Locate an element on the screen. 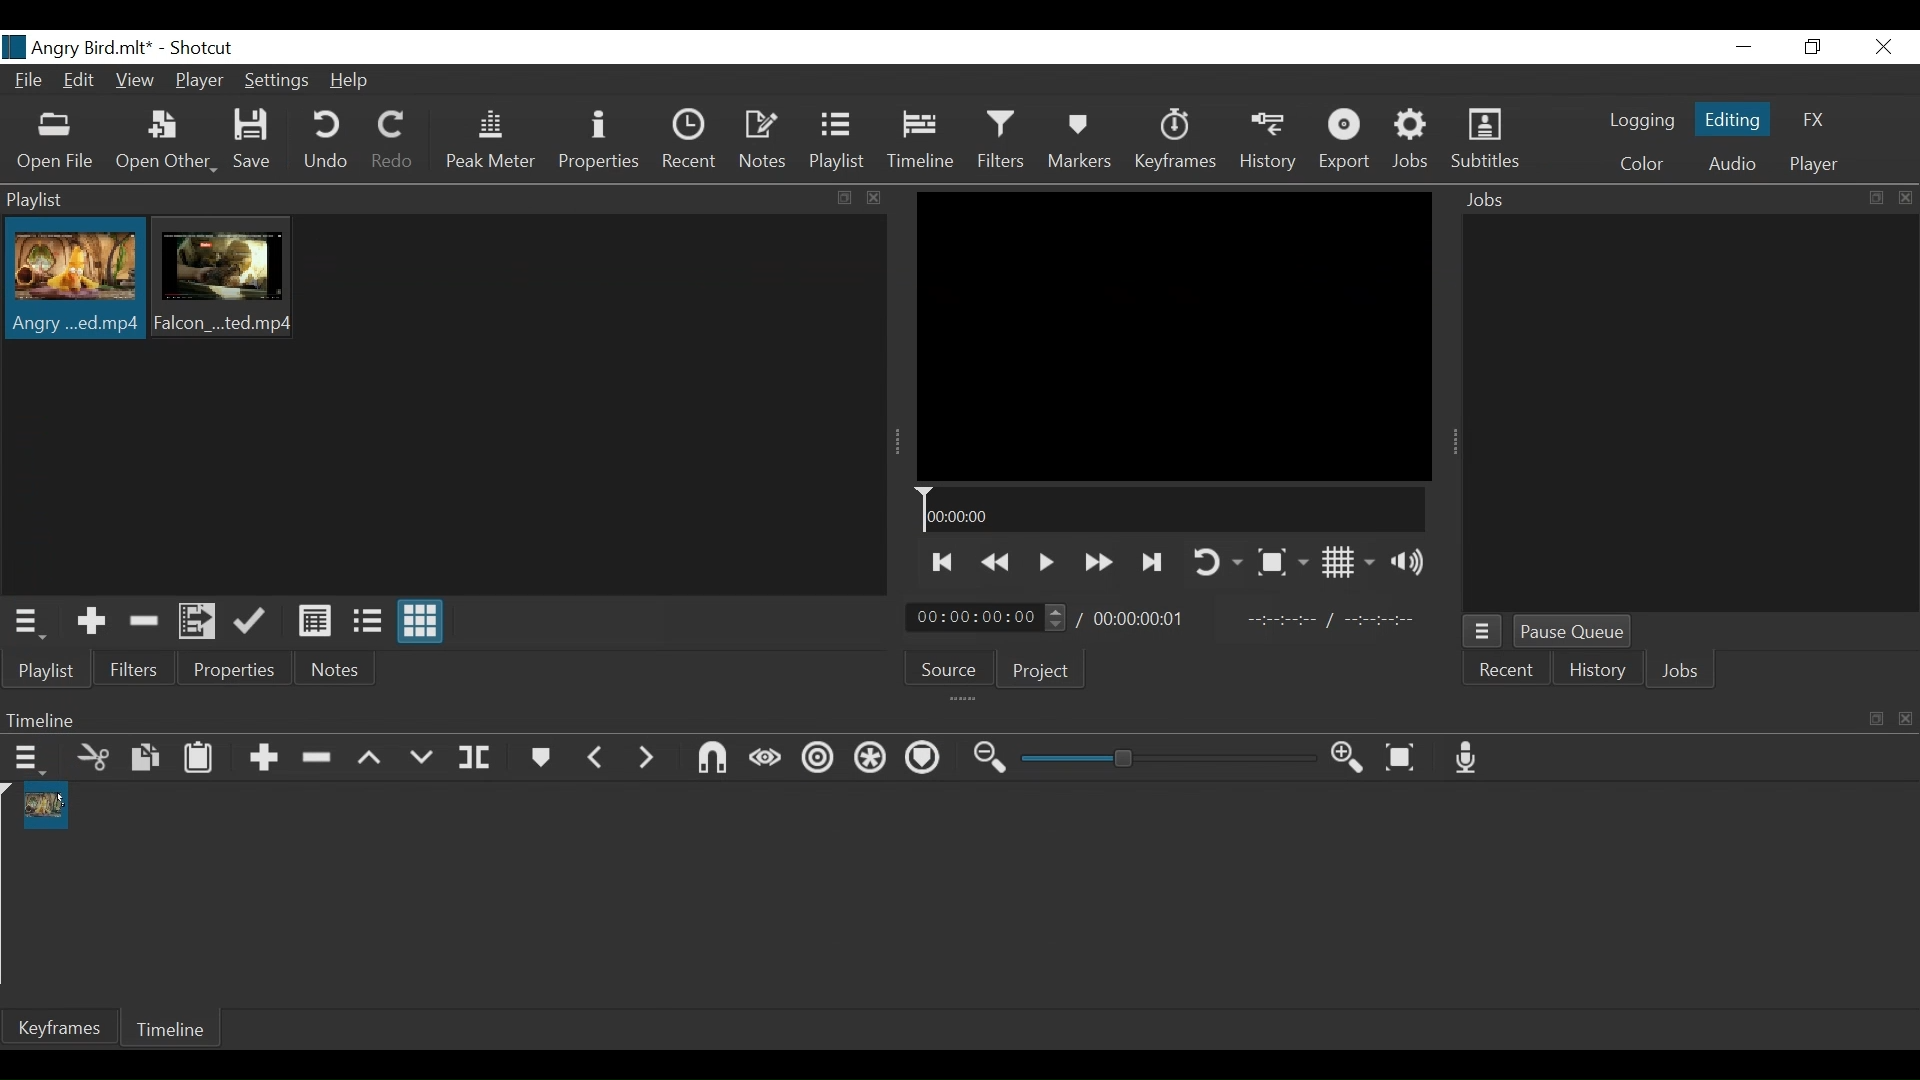  Toggle Zoom is located at coordinates (1282, 563).